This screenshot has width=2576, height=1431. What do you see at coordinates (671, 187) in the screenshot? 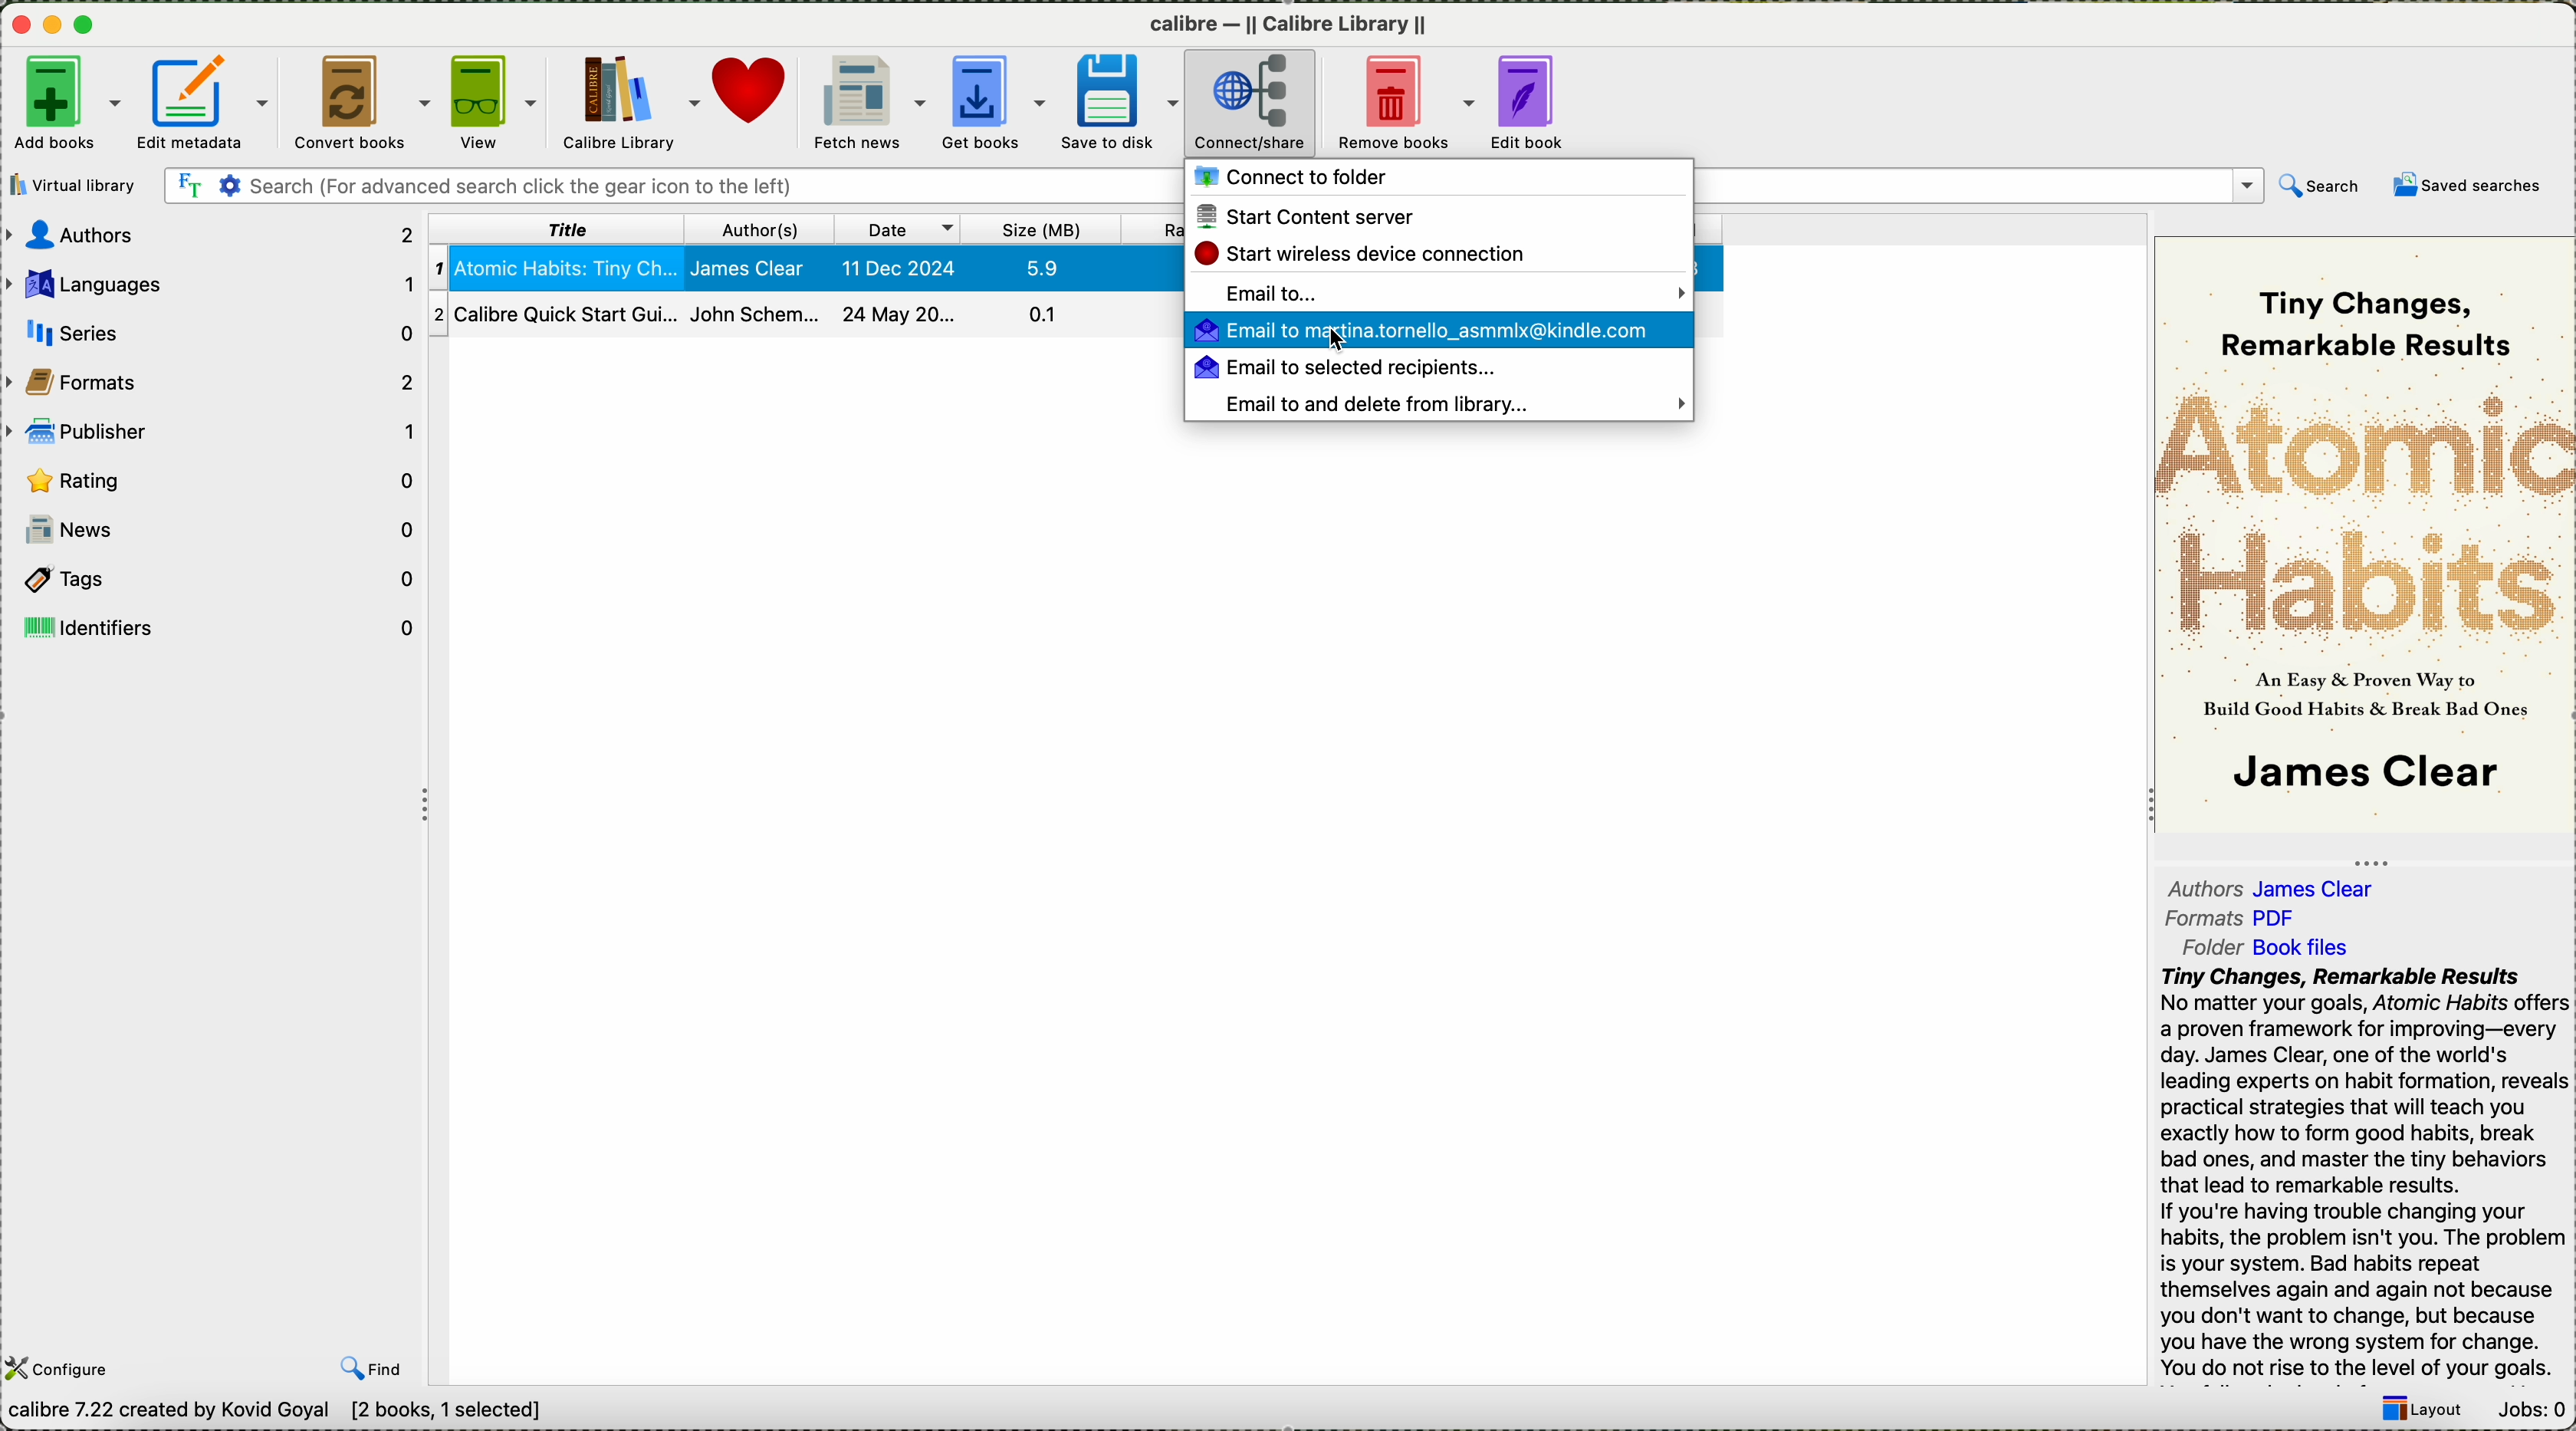
I see `search bar` at bounding box center [671, 187].